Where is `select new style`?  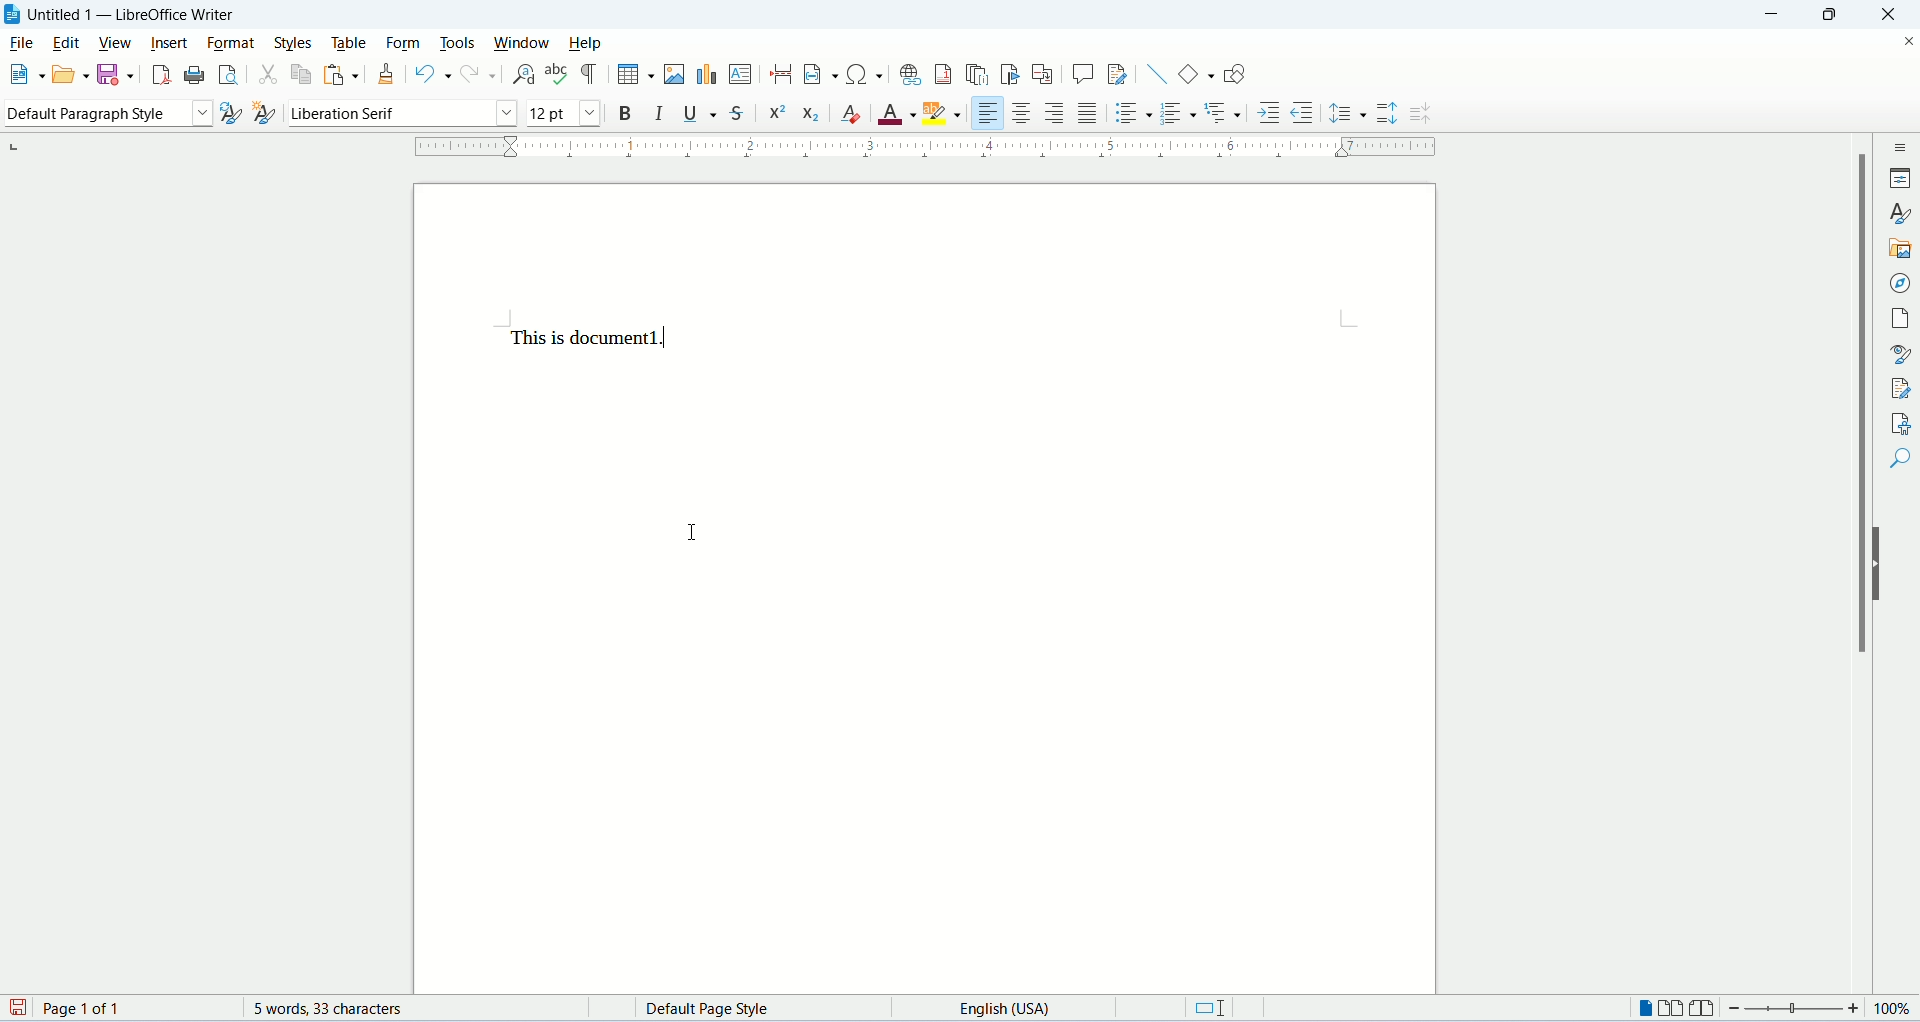 select new style is located at coordinates (262, 115).